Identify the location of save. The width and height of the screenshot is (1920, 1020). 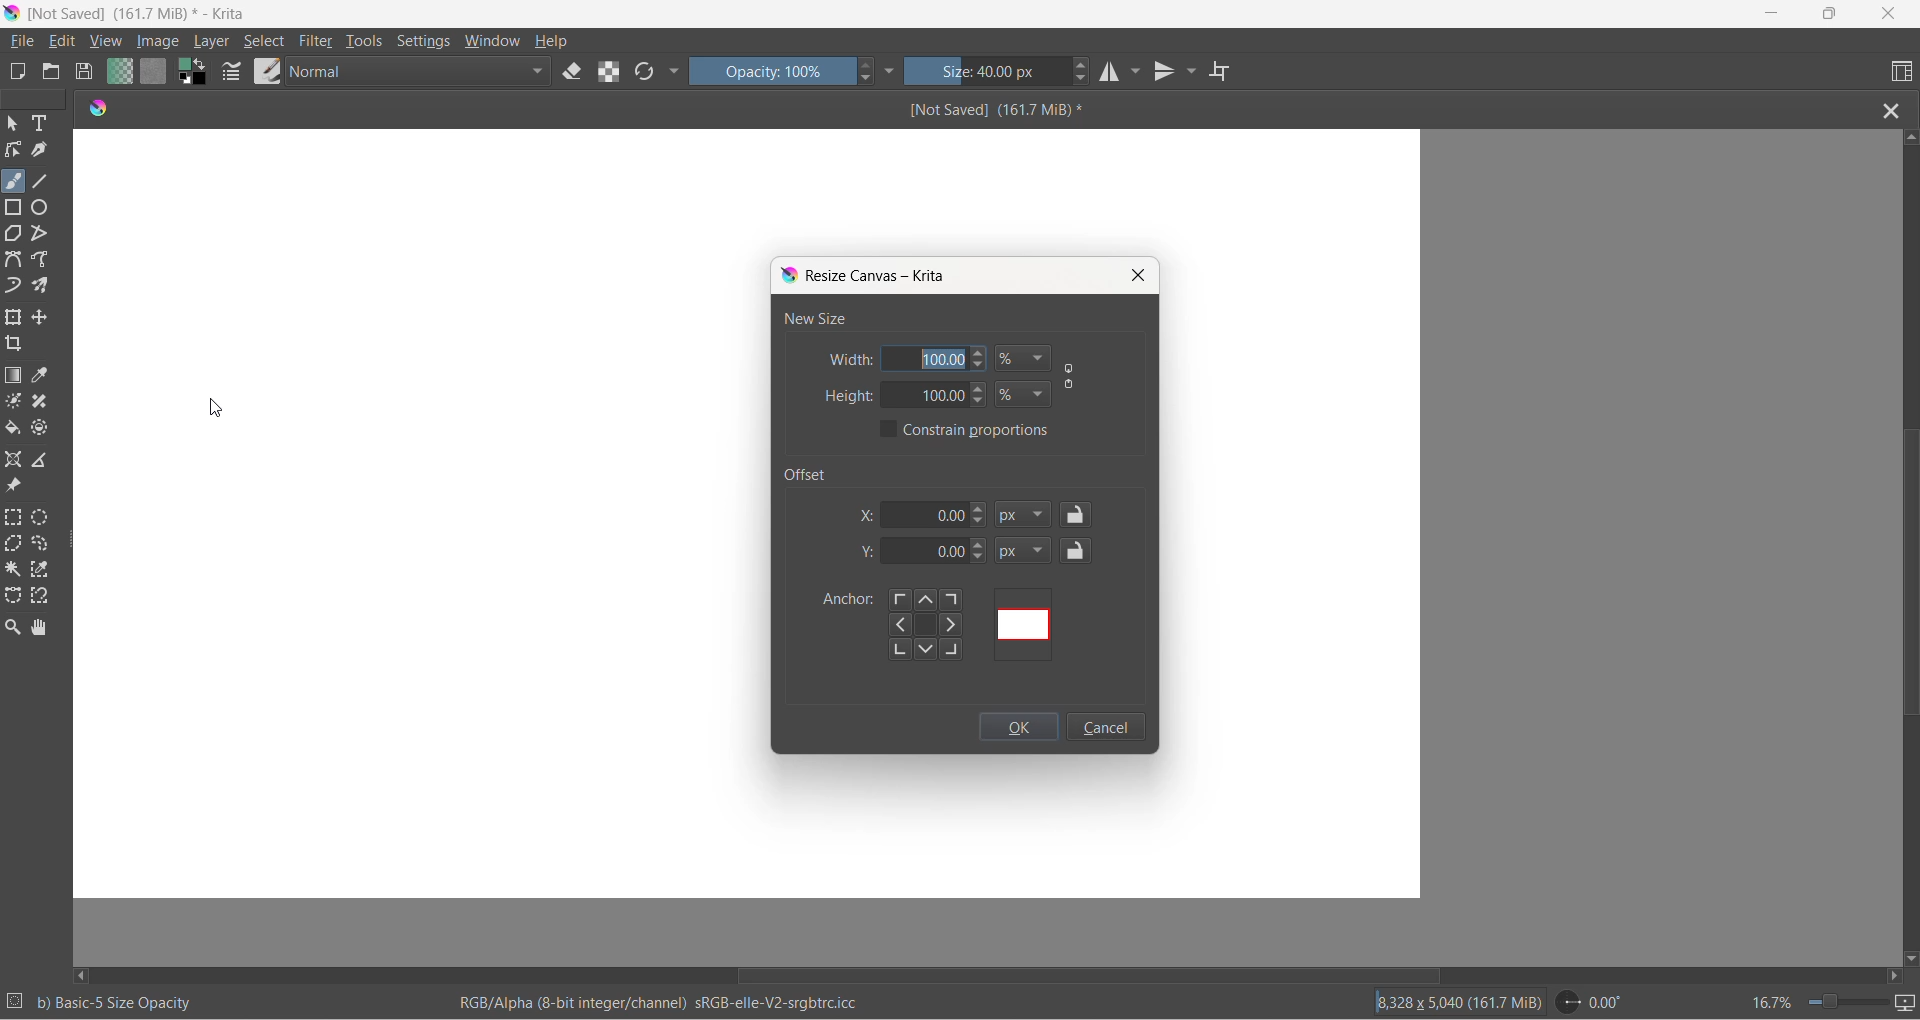
(85, 74).